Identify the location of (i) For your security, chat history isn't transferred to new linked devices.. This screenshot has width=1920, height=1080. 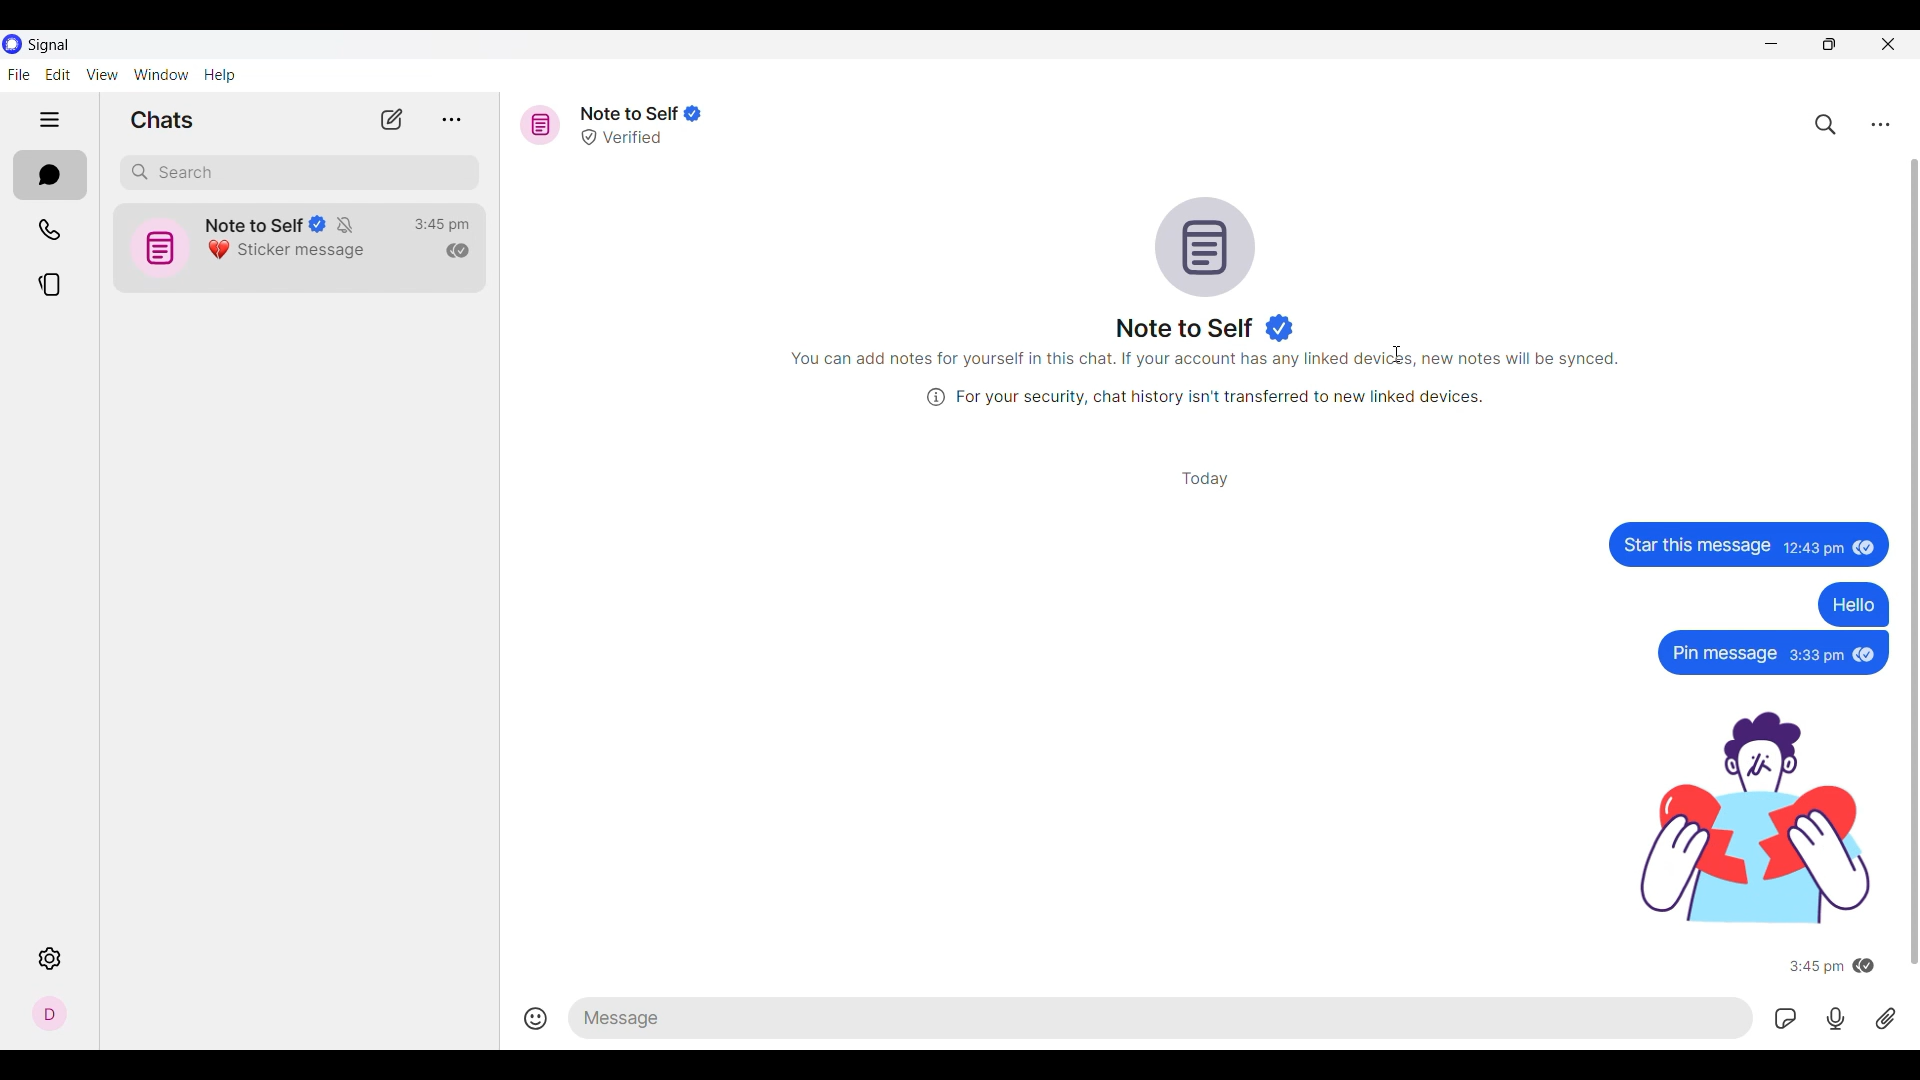
(1198, 397).